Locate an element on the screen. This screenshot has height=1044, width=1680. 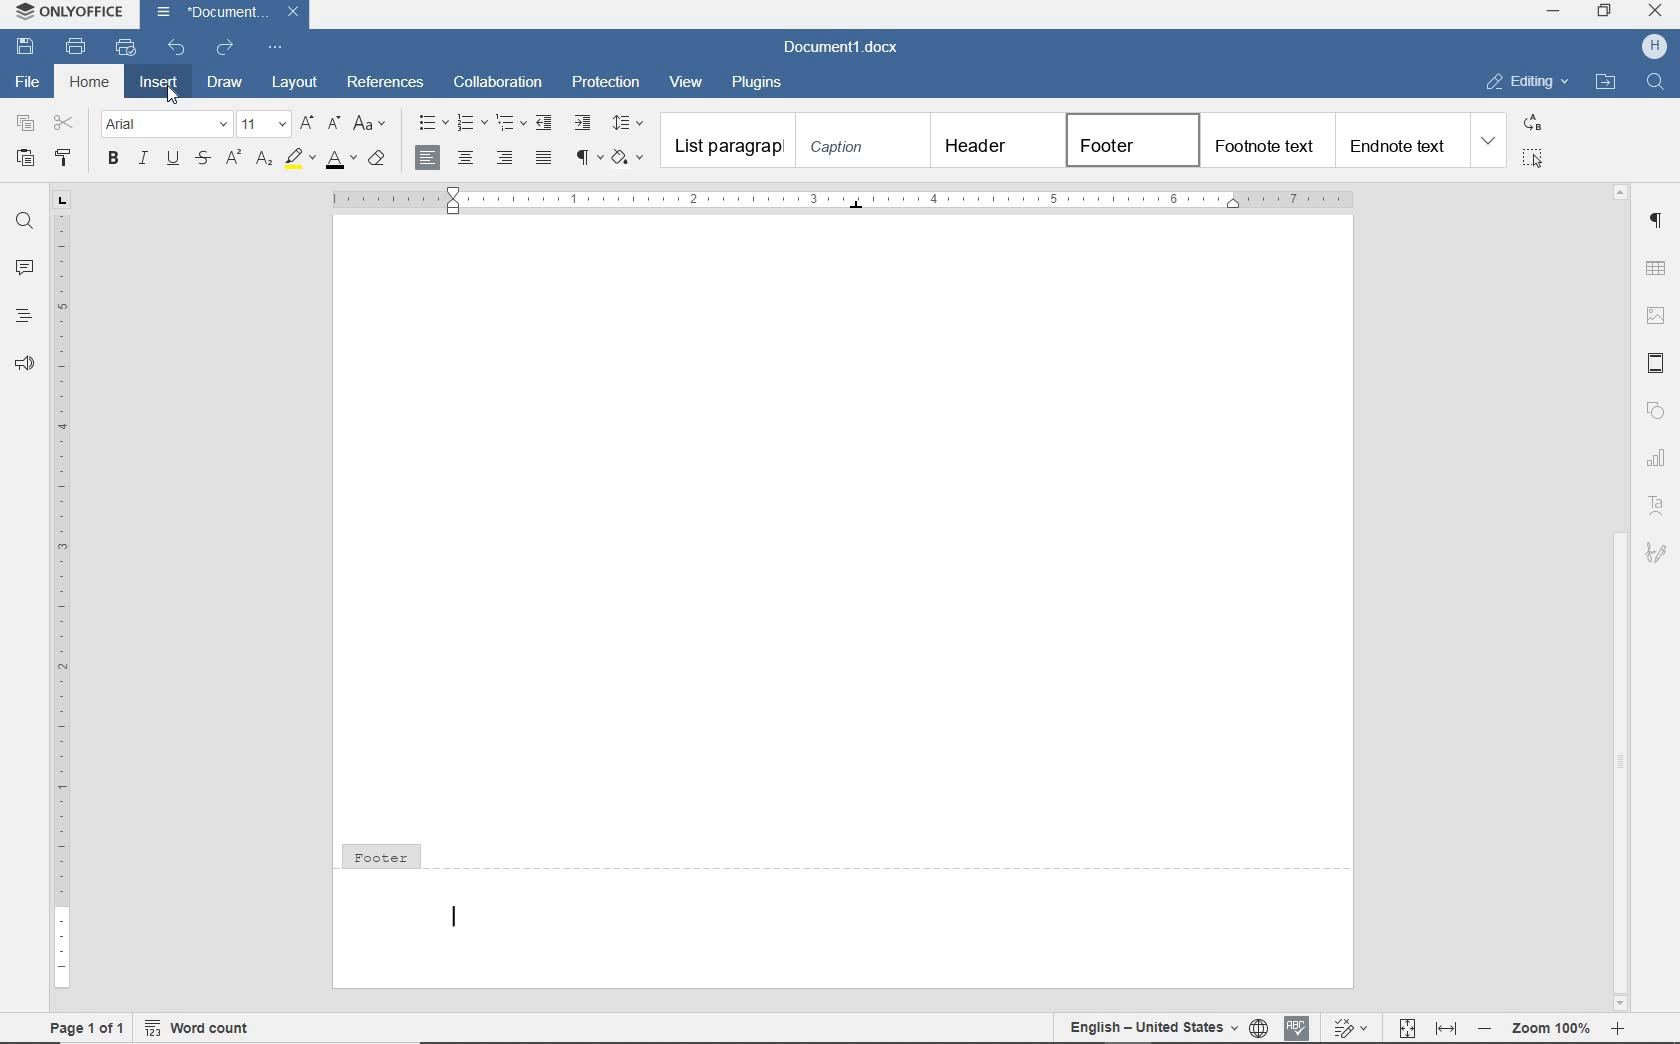
Text Art is located at coordinates (1656, 509).